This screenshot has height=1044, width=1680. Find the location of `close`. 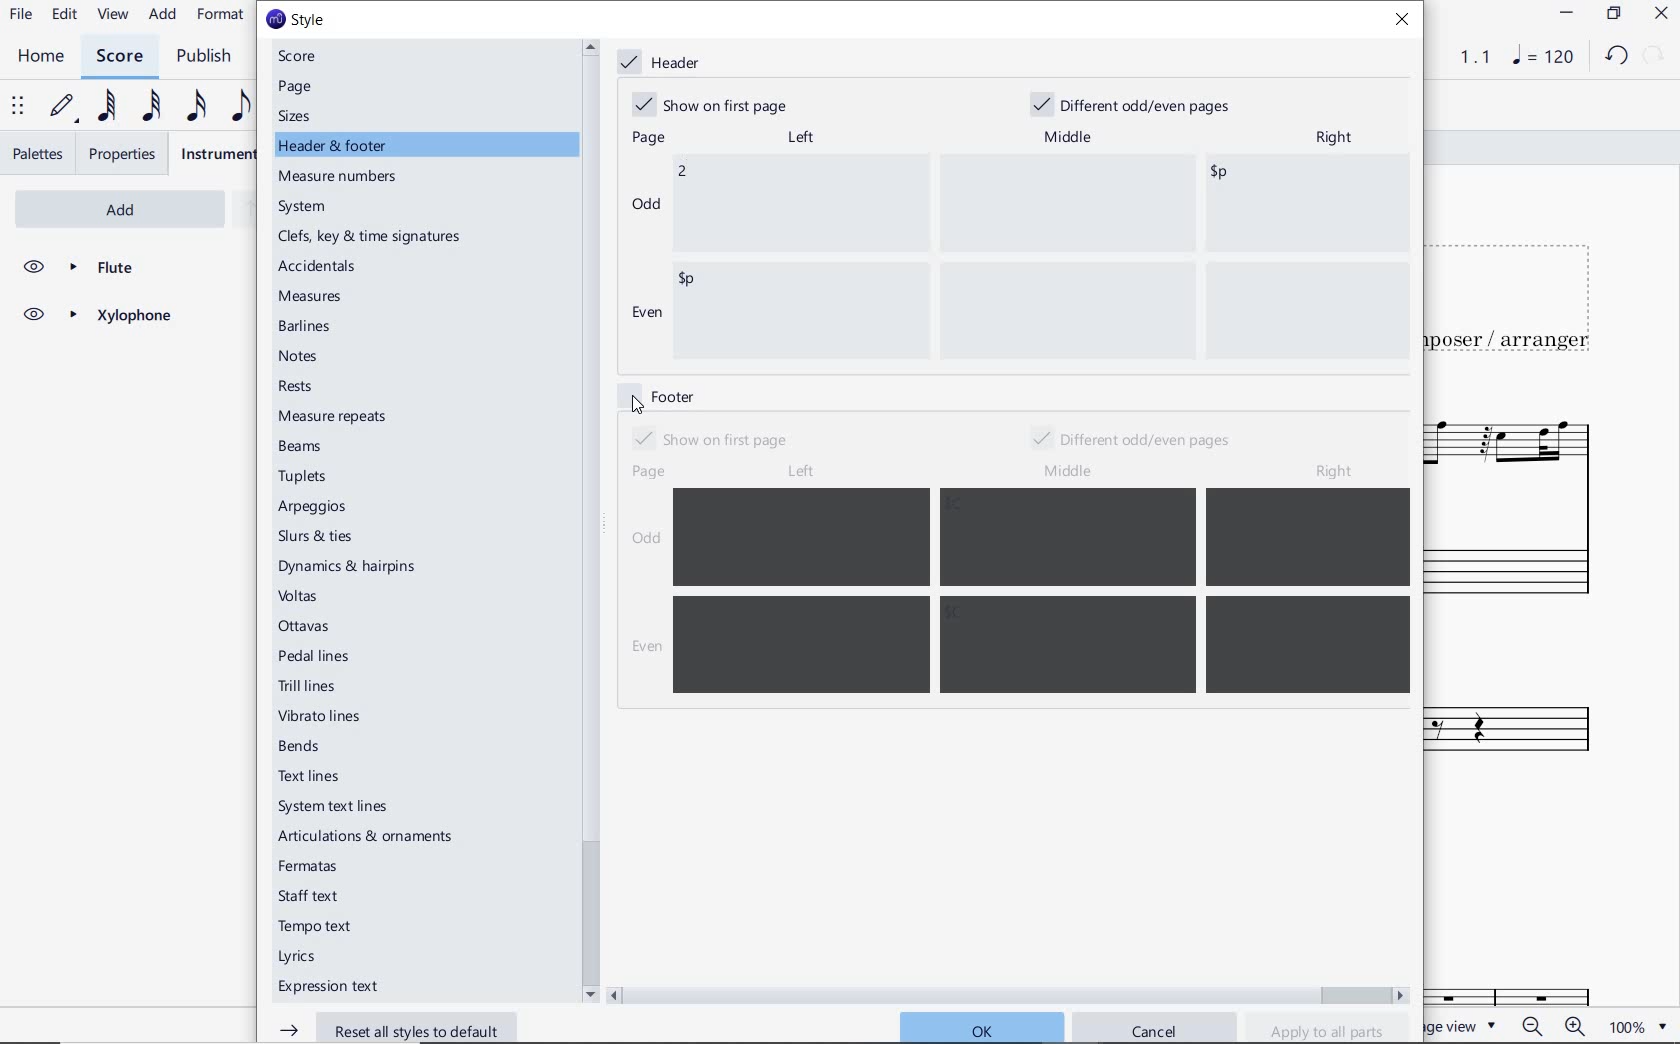

close is located at coordinates (1407, 22).